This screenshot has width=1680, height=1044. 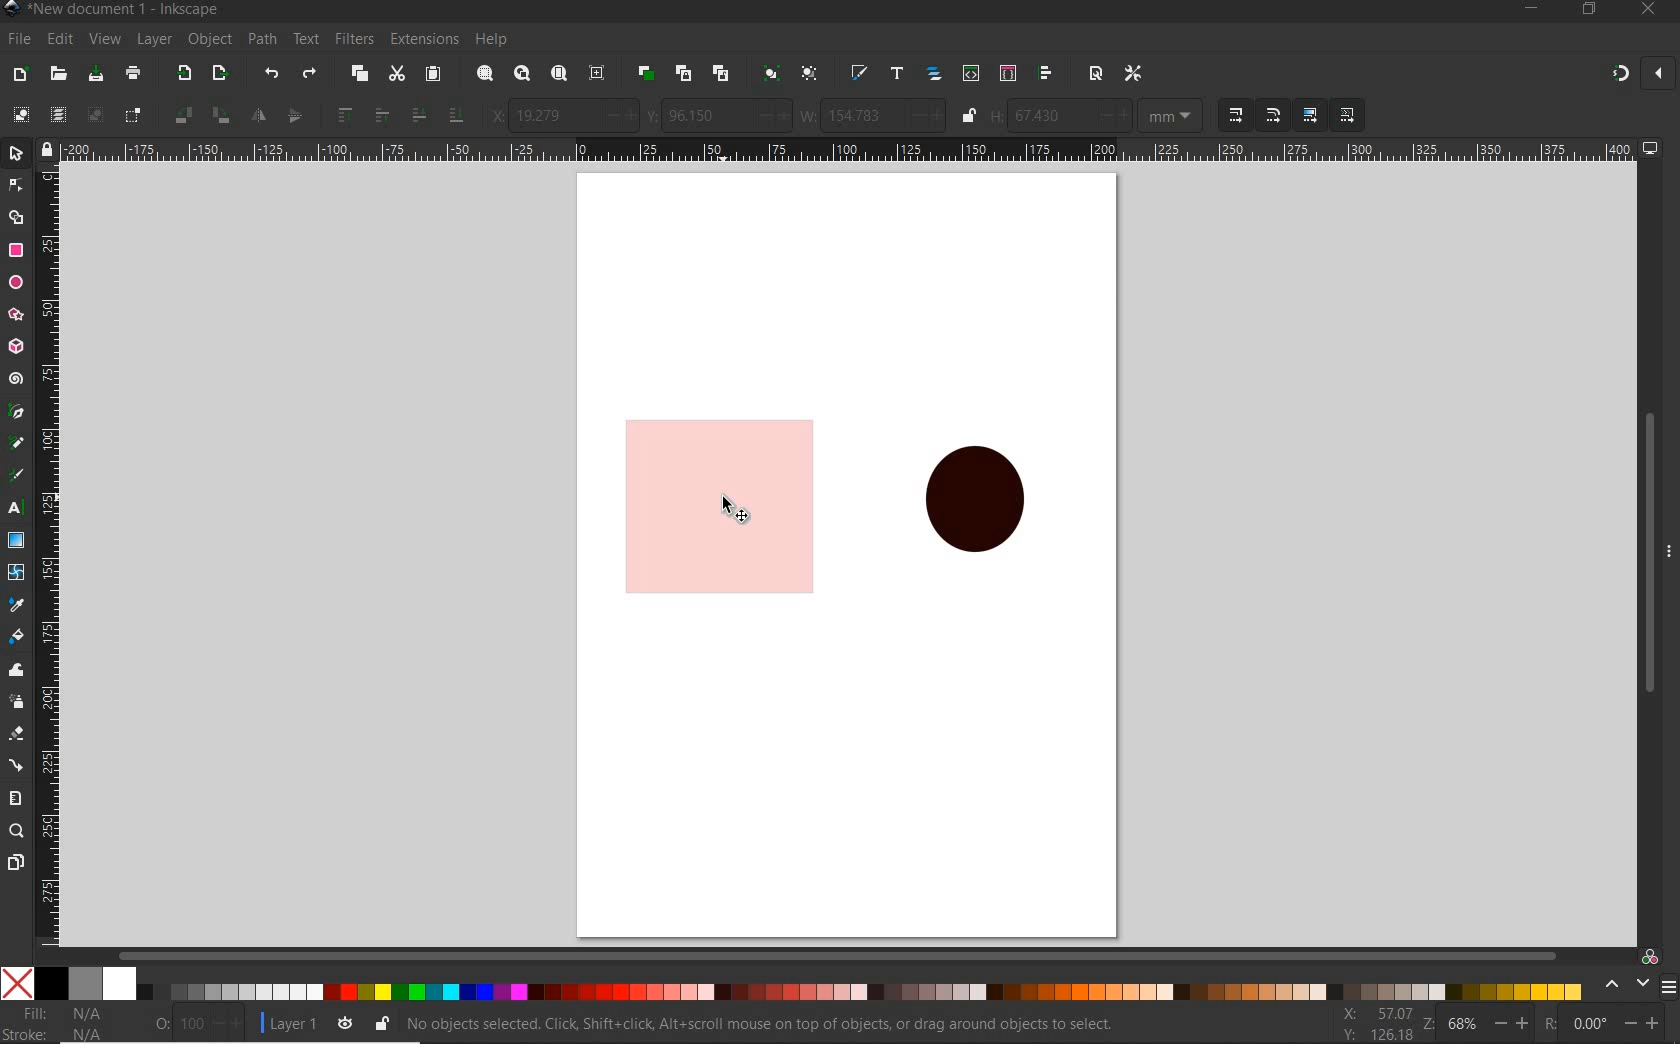 I want to click on restore, so click(x=1590, y=9).